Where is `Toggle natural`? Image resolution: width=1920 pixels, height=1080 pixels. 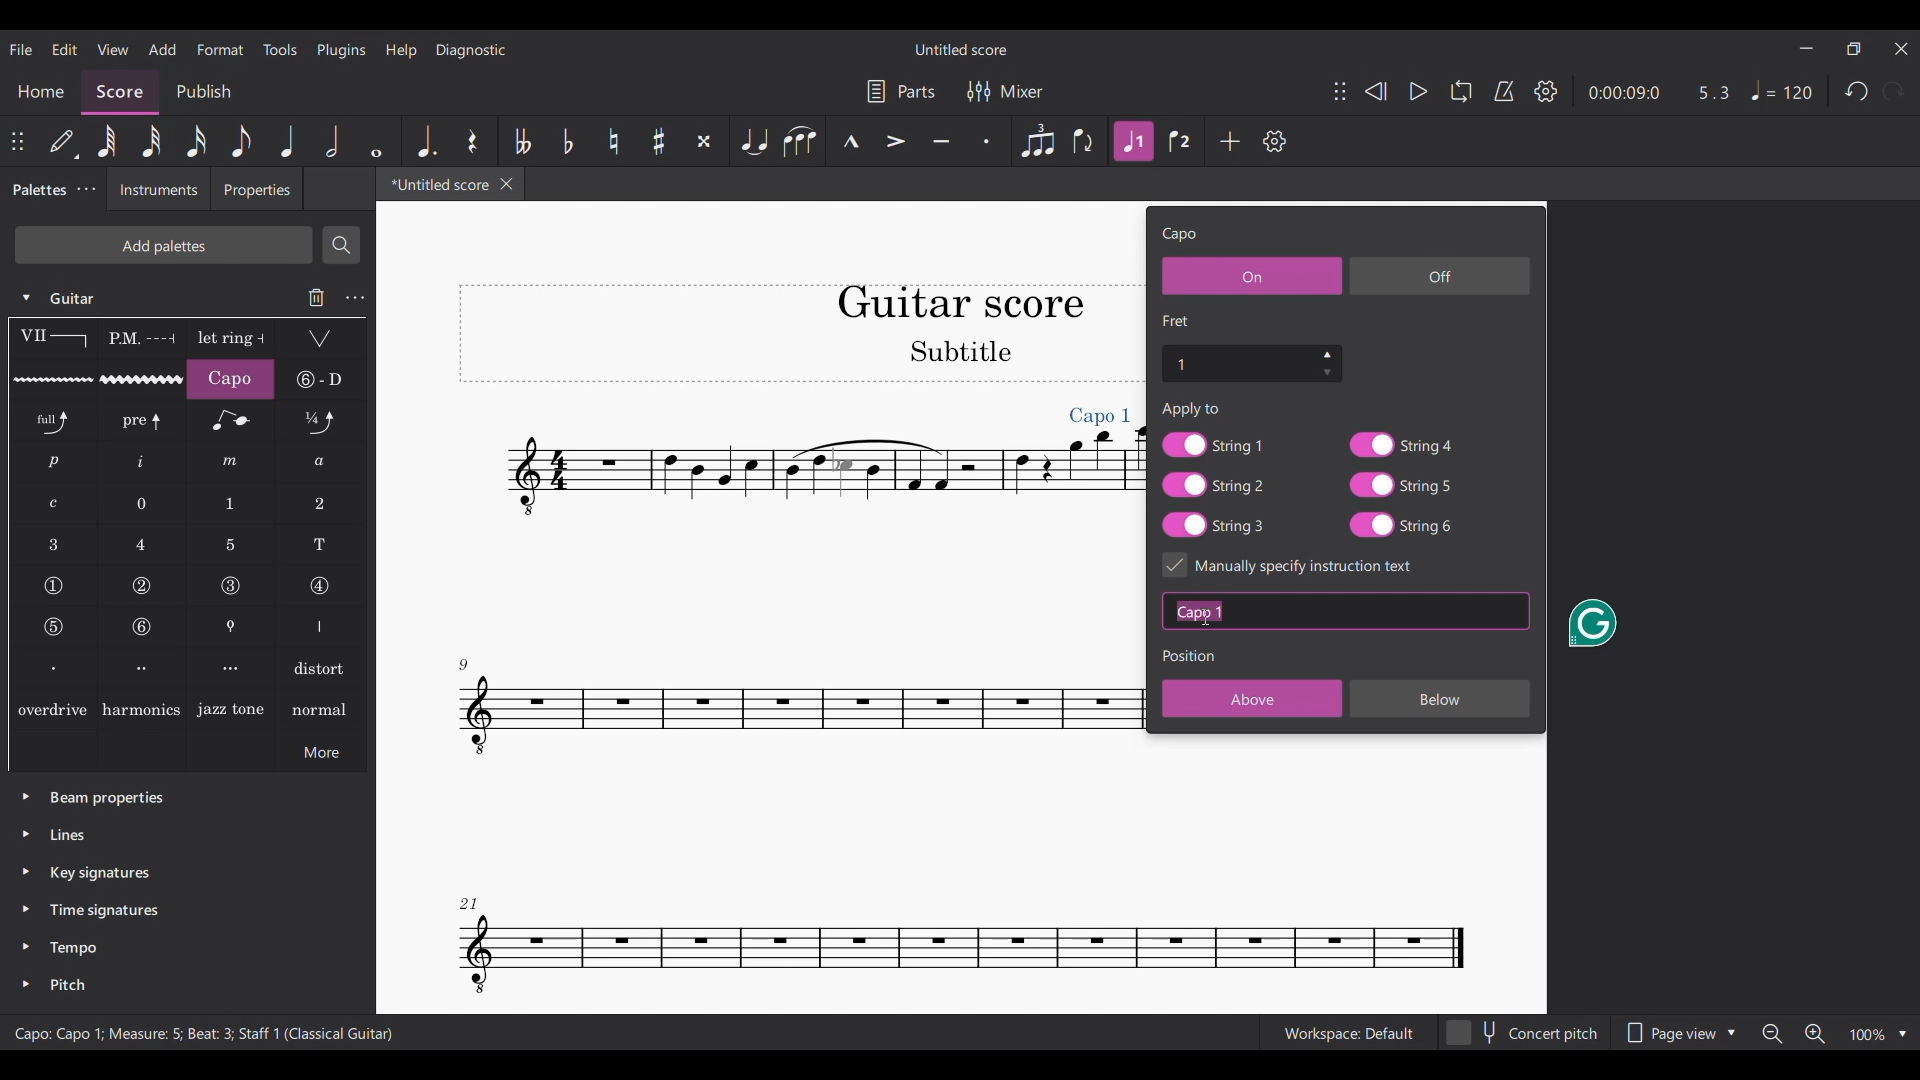
Toggle natural is located at coordinates (613, 141).